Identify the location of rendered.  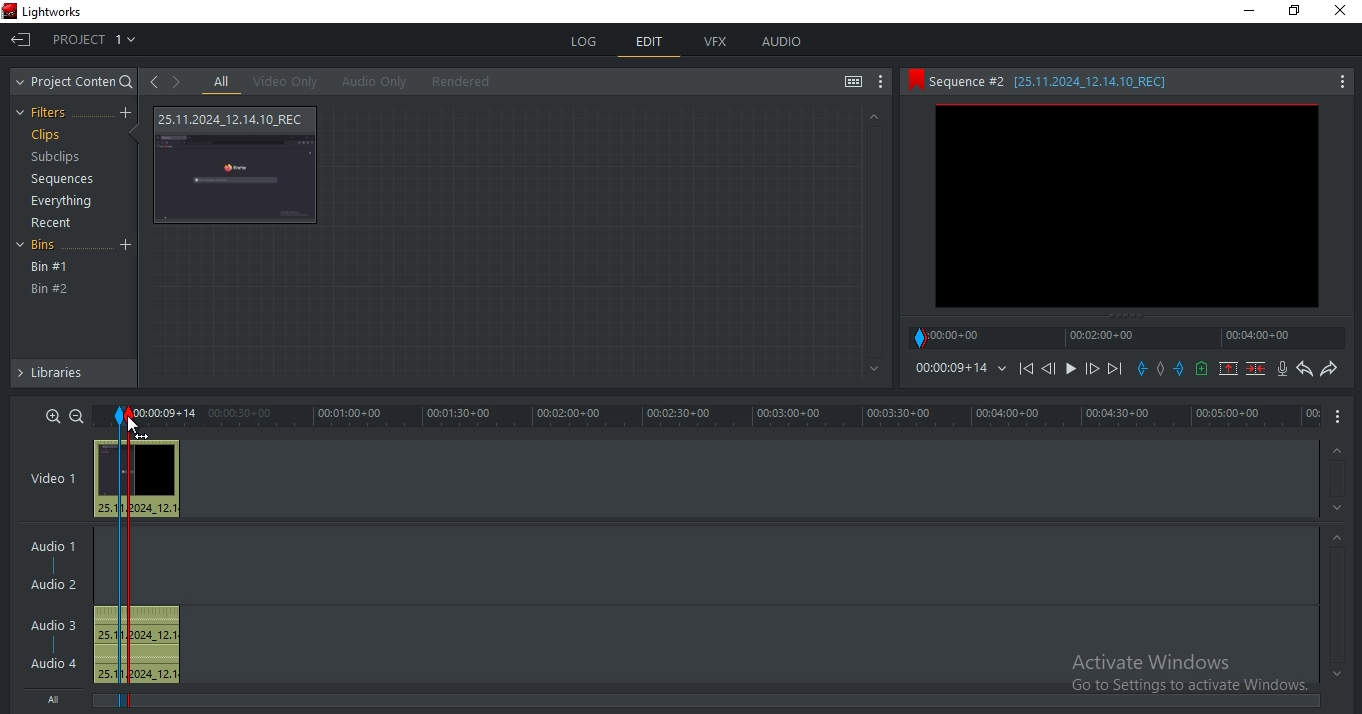
(461, 81).